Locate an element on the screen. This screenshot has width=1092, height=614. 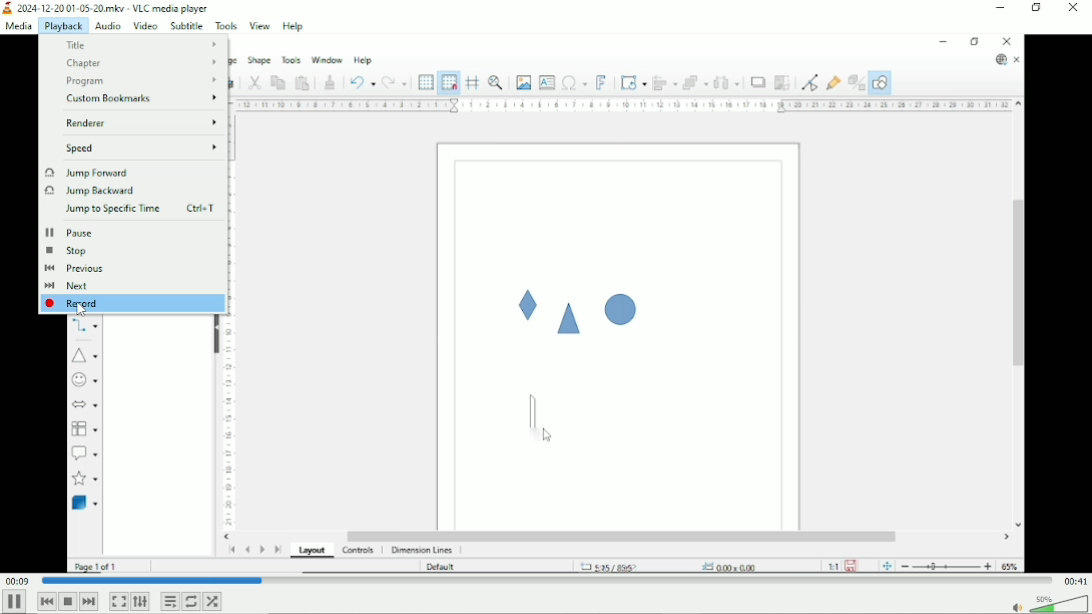
Pause is located at coordinates (14, 602).